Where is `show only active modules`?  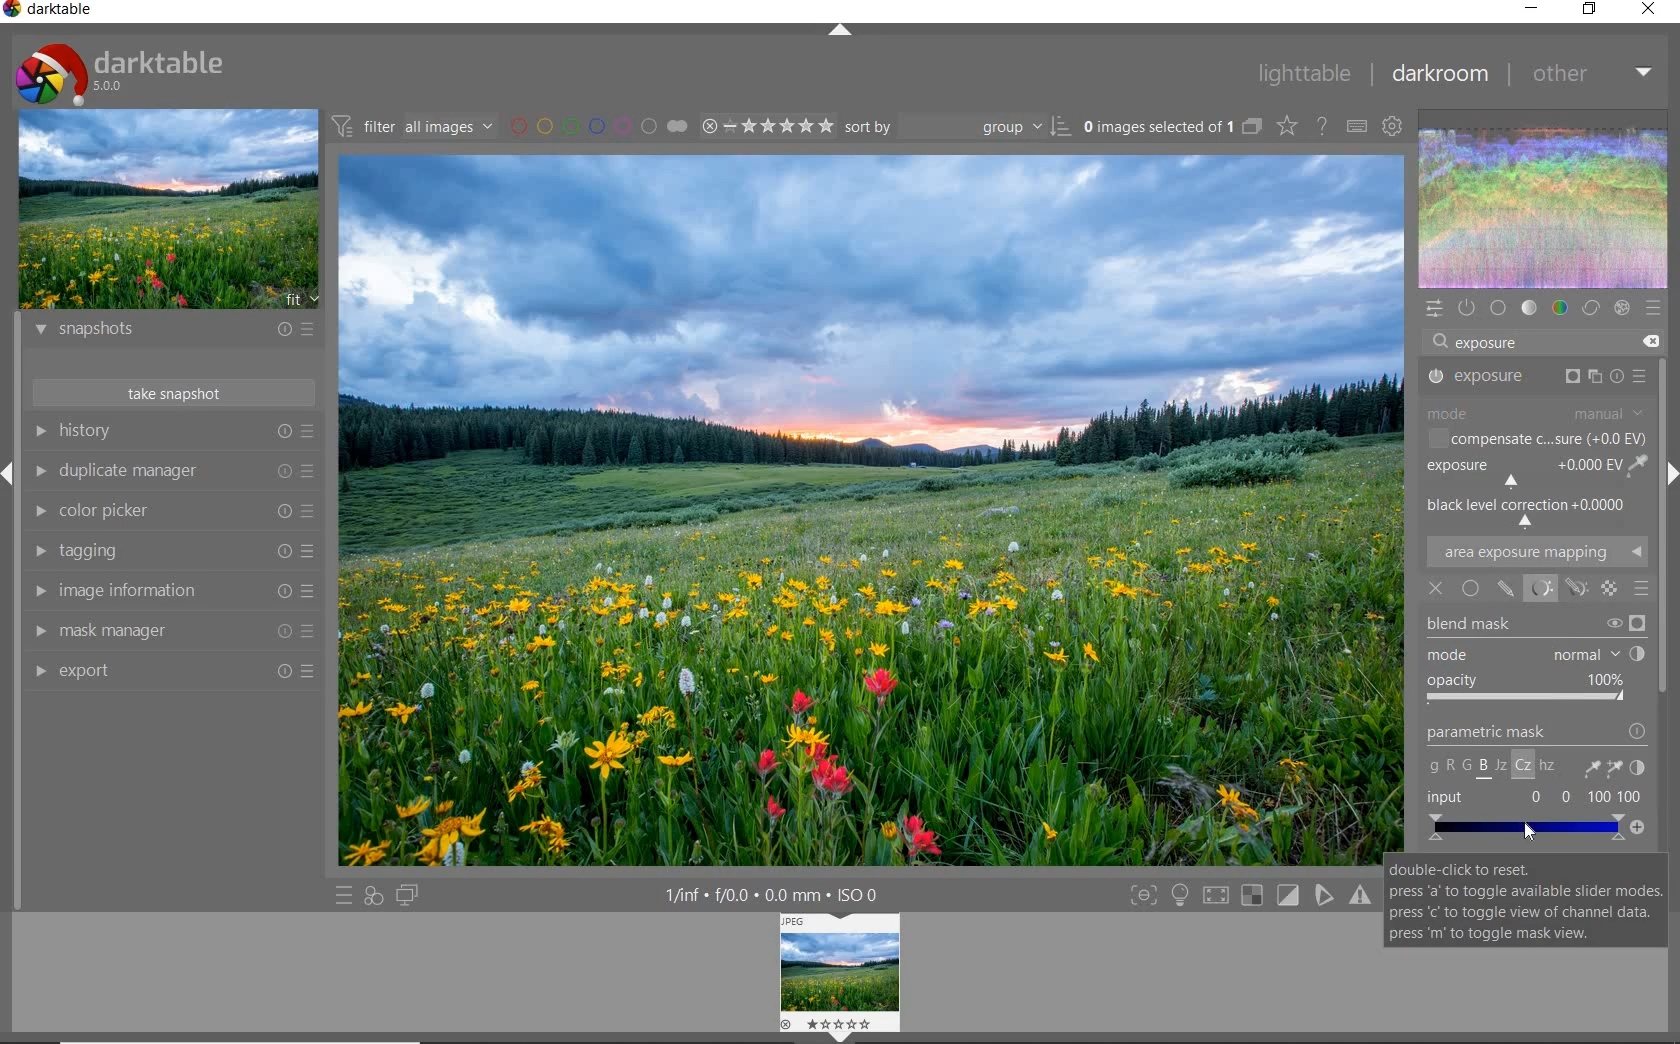 show only active modules is located at coordinates (1465, 308).